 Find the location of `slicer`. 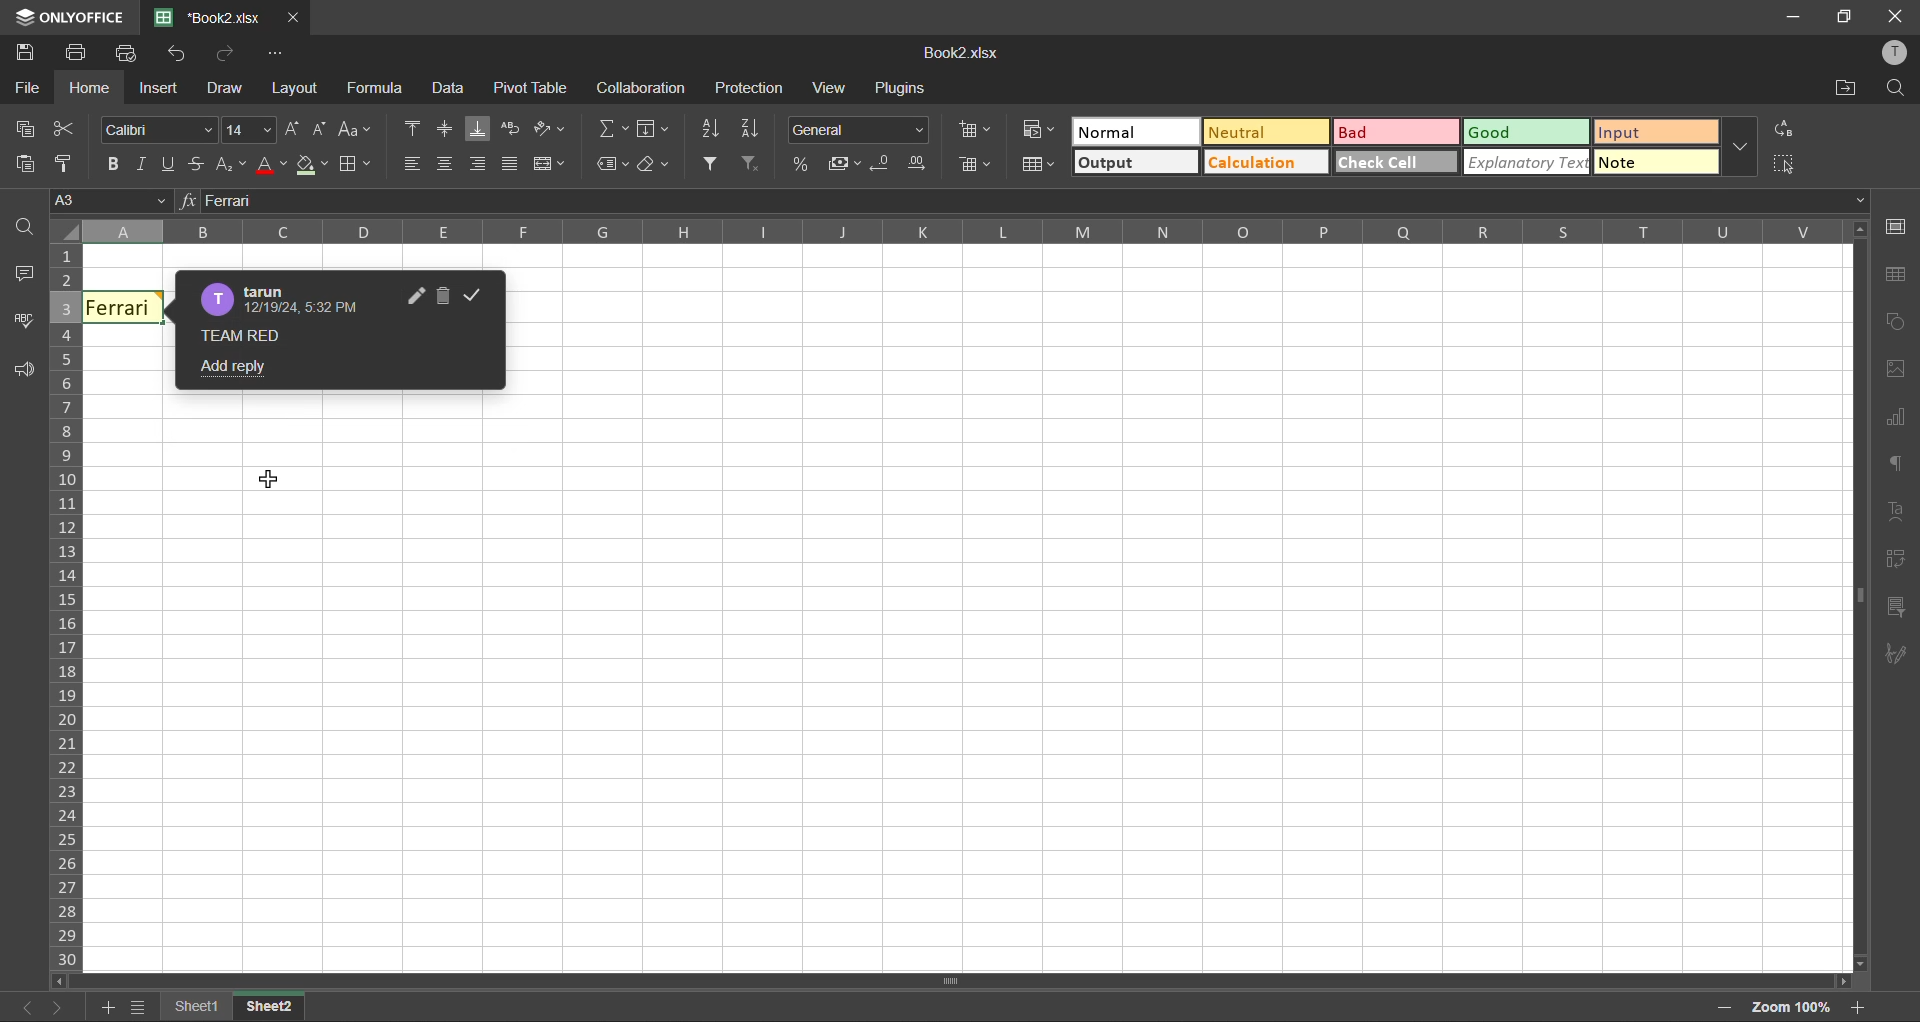

slicer is located at coordinates (1892, 610).